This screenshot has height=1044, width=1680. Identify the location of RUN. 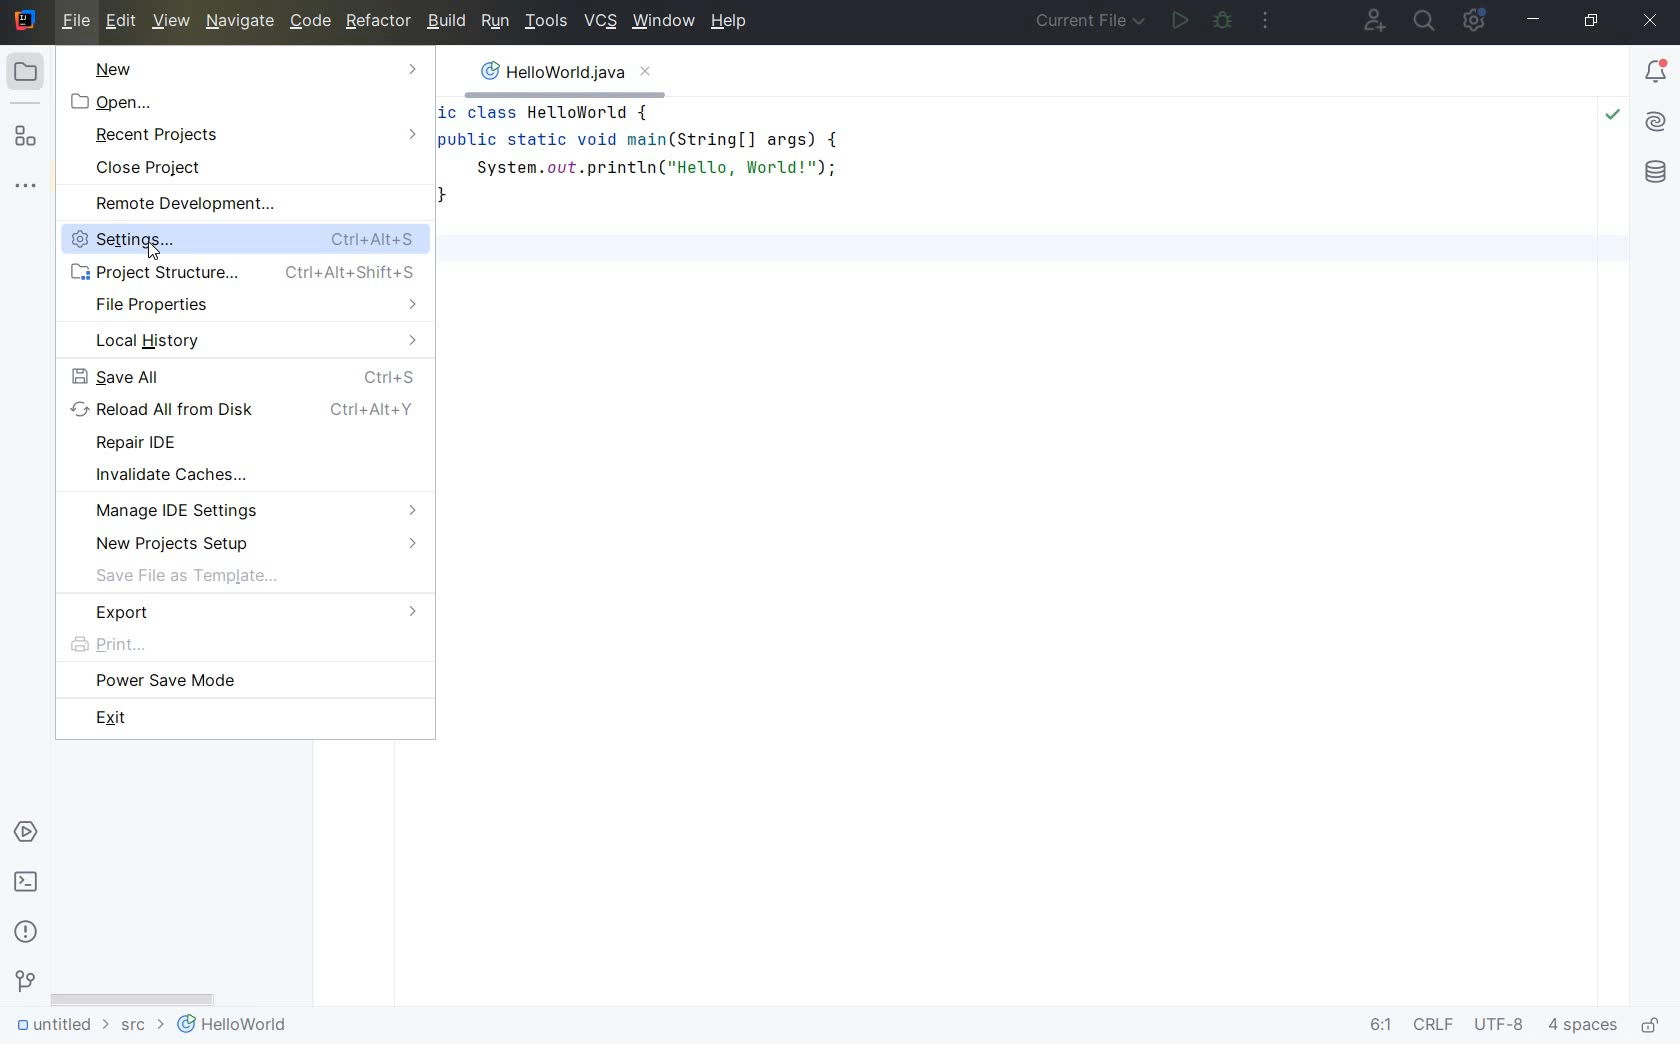
(496, 22).